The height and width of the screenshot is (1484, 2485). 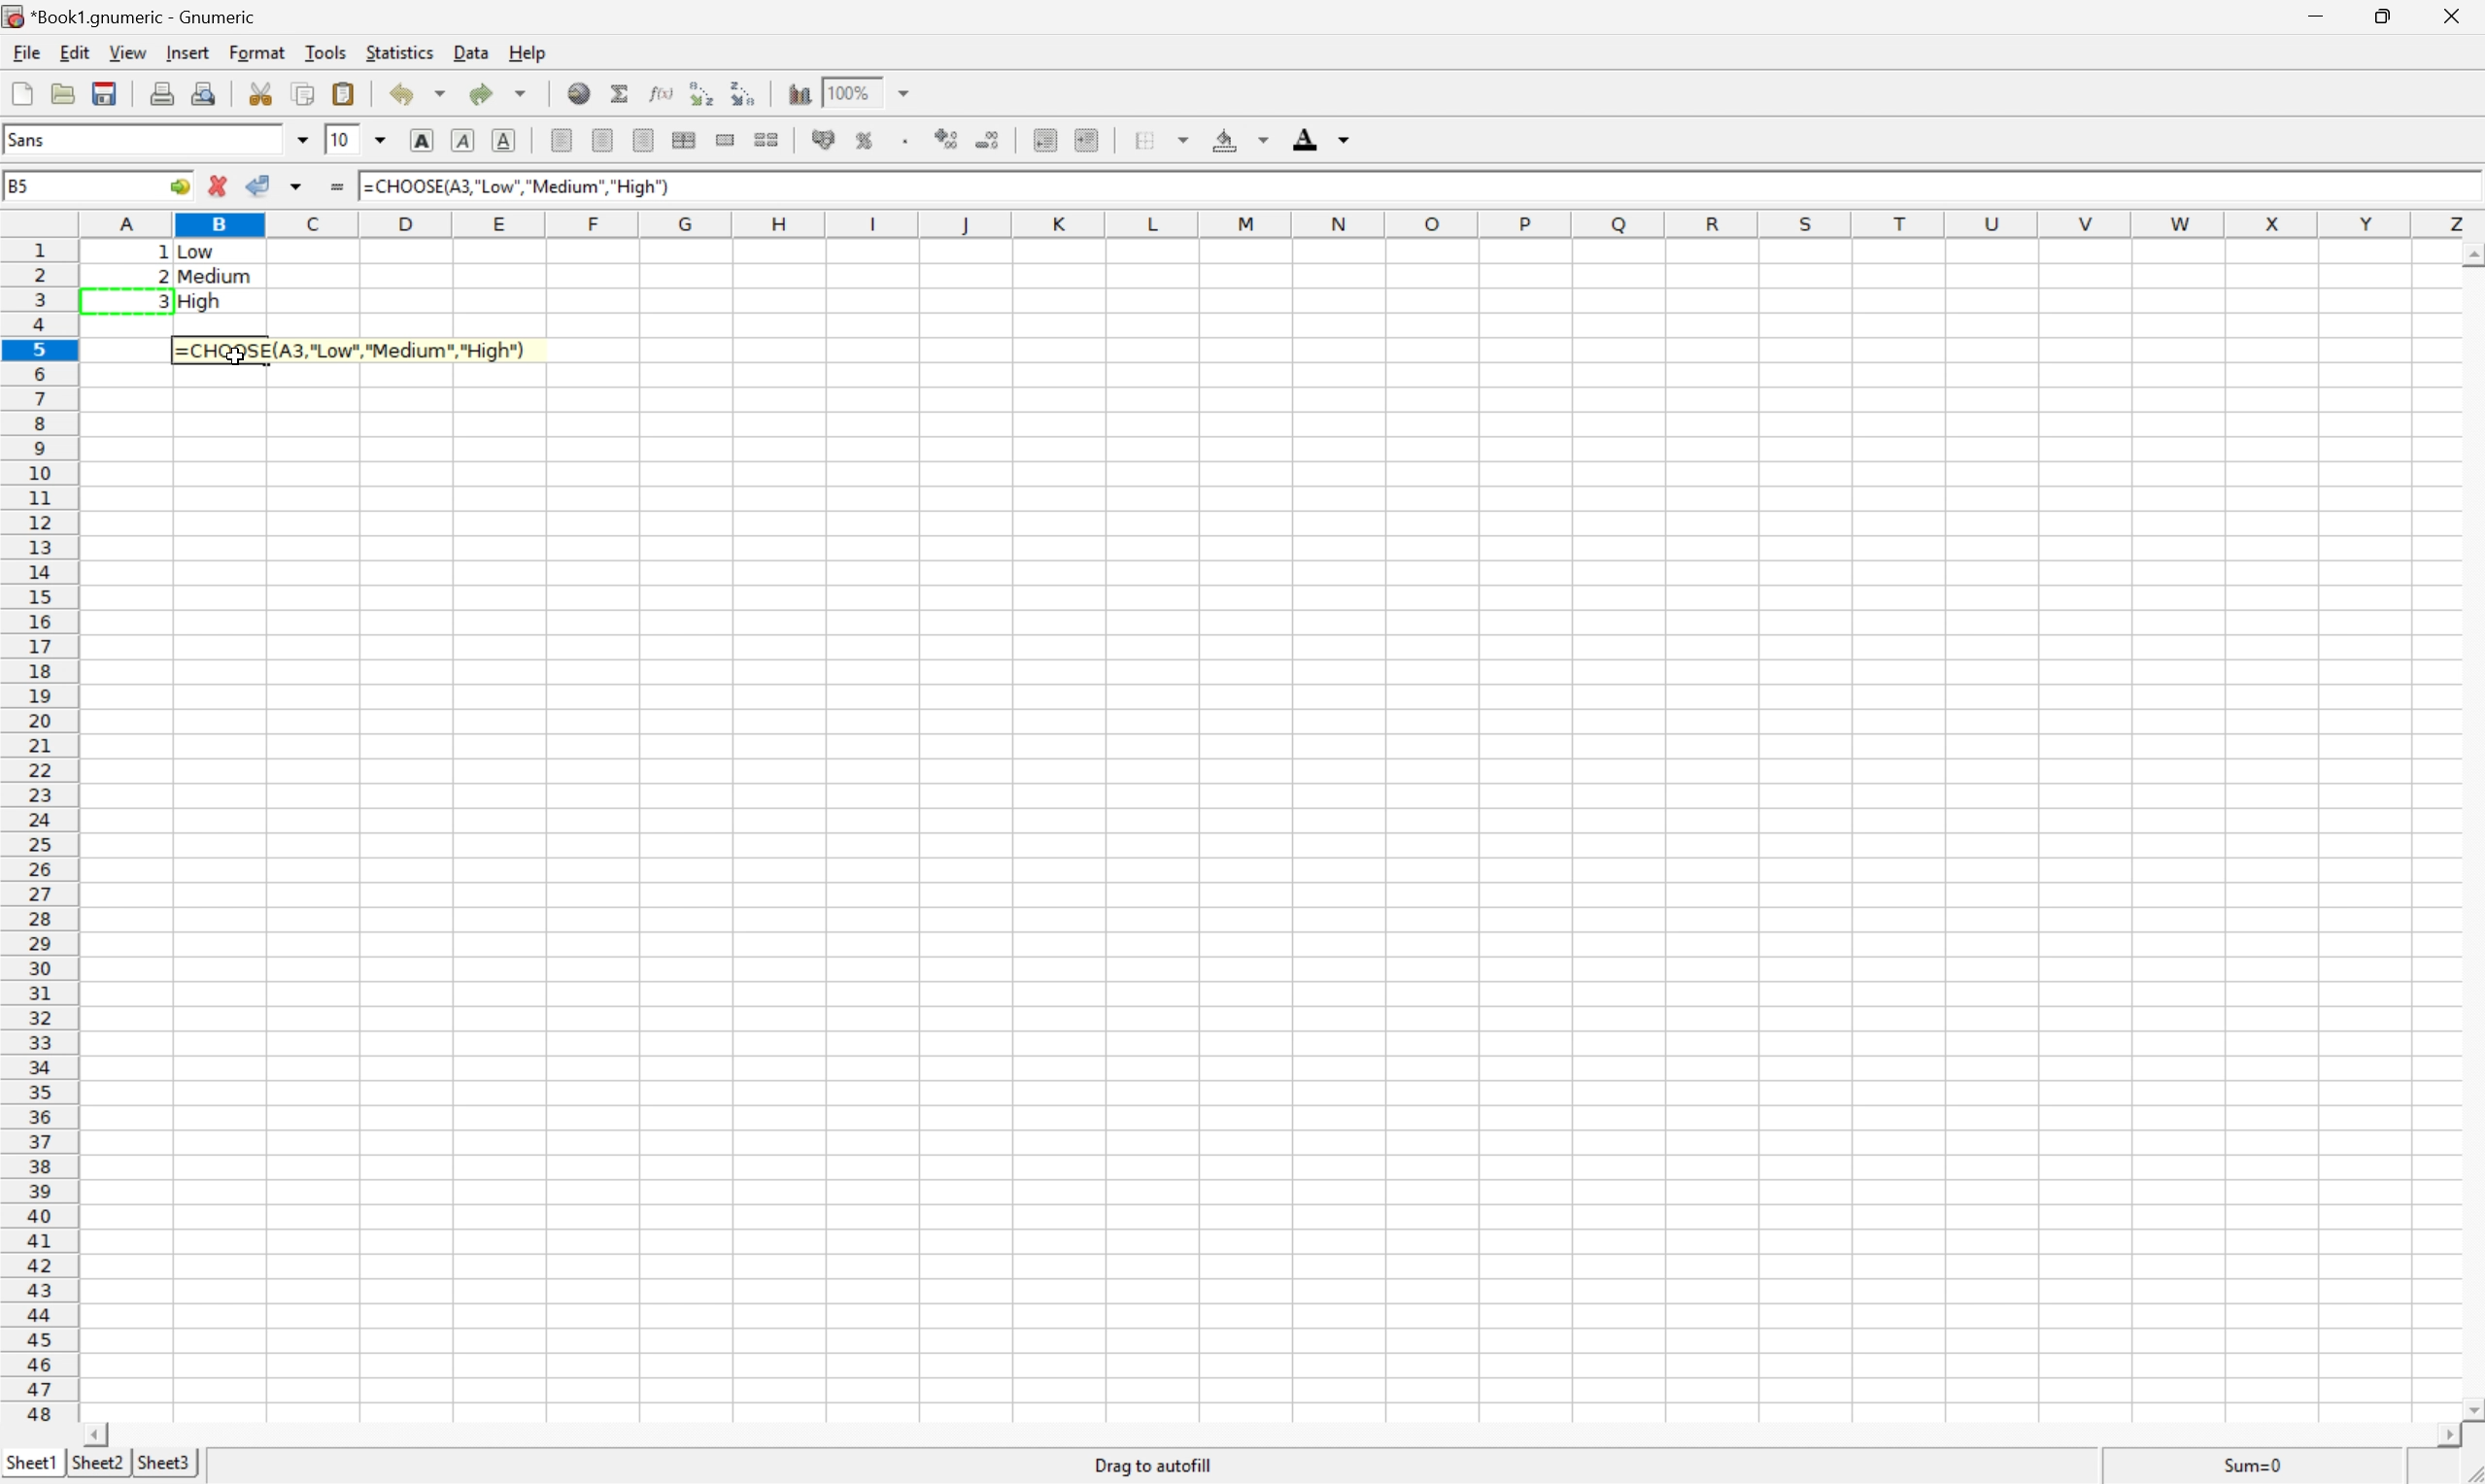 What do you see at coordinates (336, 187) in the screenshot?
I see `Enter formula` at bounding box center [336, 187].